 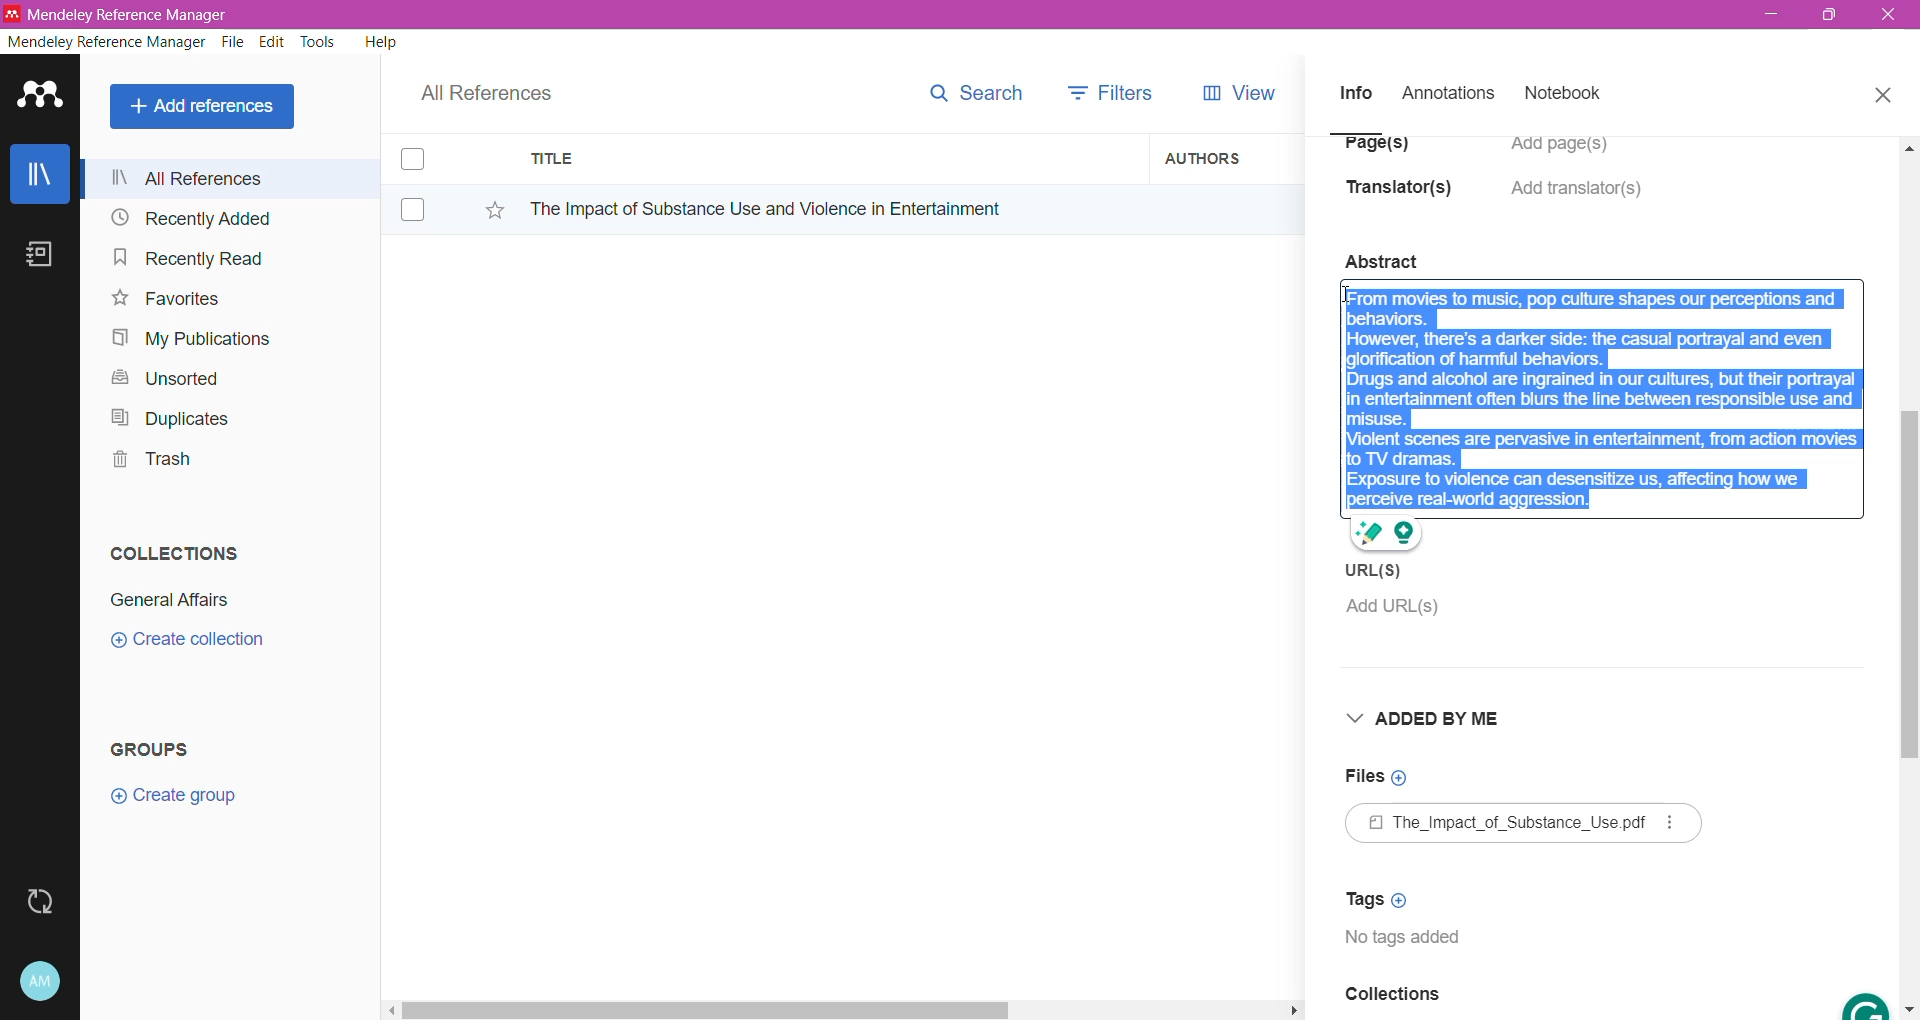 What do you see at coordinates (164, 416) in the screenshot?
I see `Duplicates` at bounding box center [164, 416].